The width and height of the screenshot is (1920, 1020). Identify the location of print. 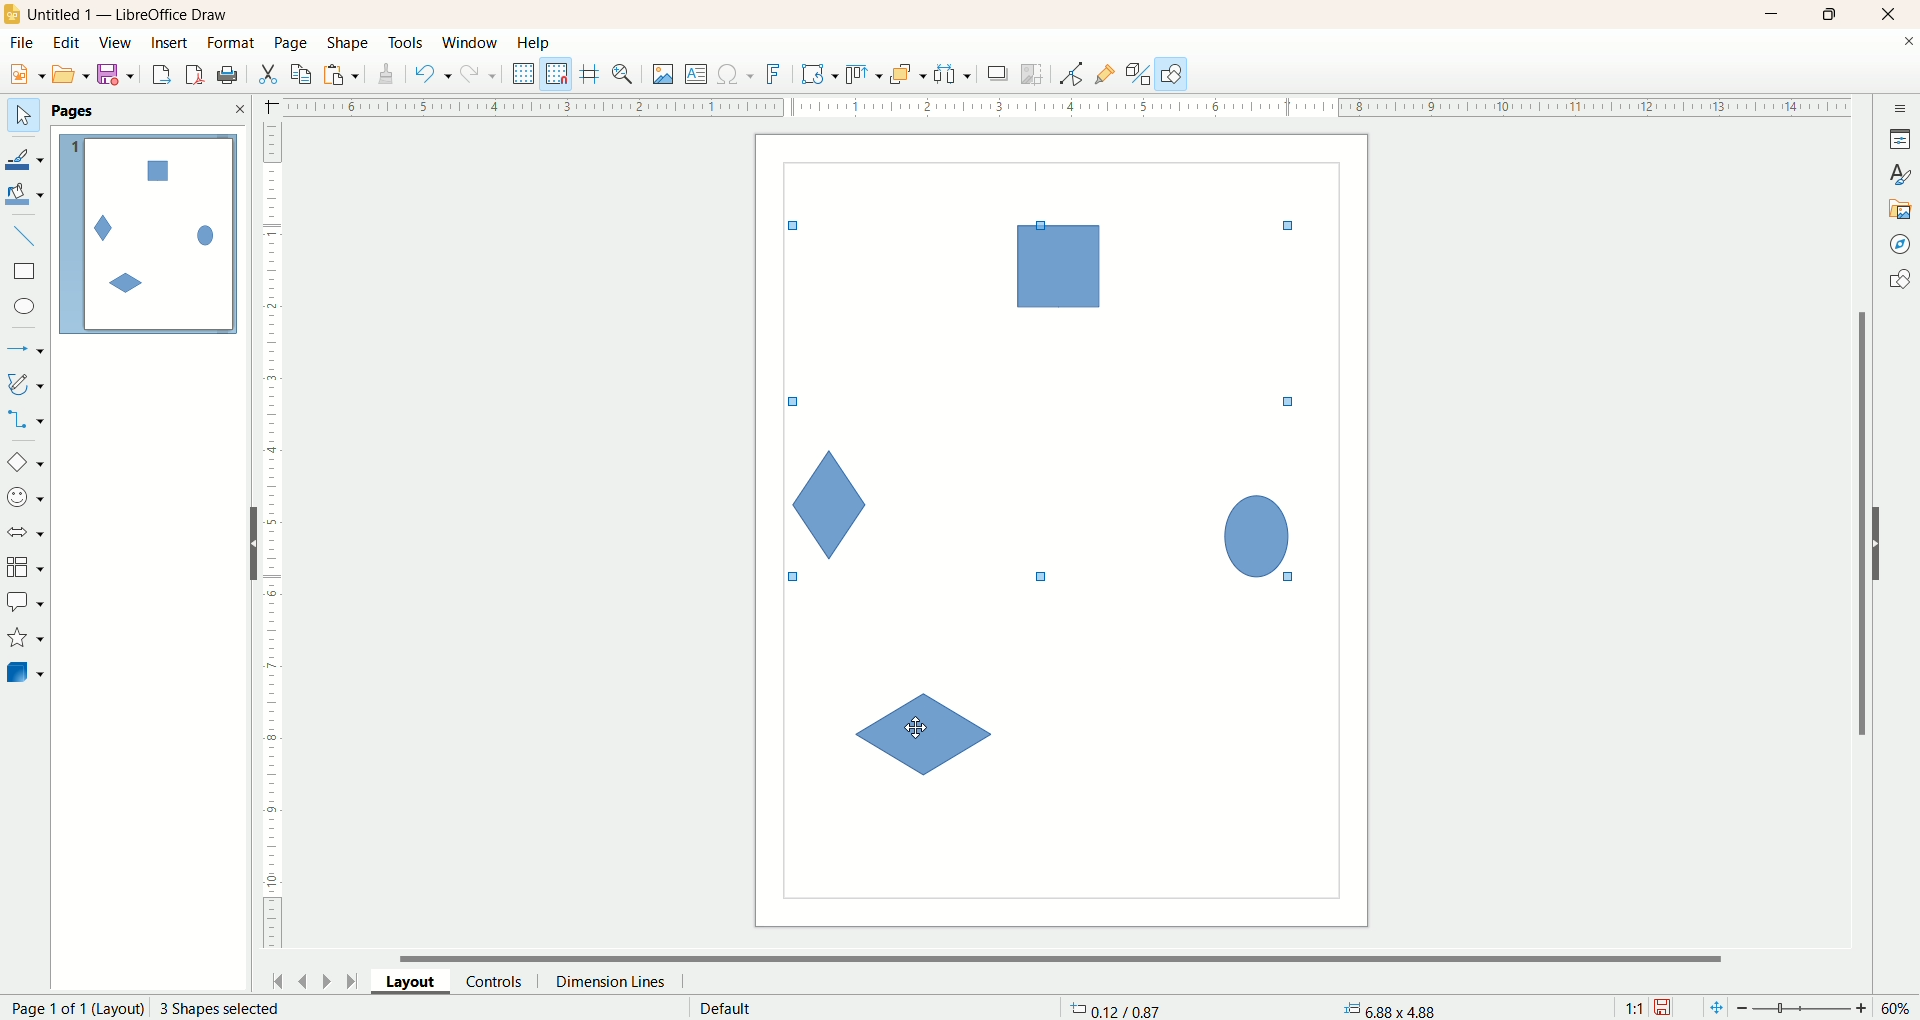
(197, 74).